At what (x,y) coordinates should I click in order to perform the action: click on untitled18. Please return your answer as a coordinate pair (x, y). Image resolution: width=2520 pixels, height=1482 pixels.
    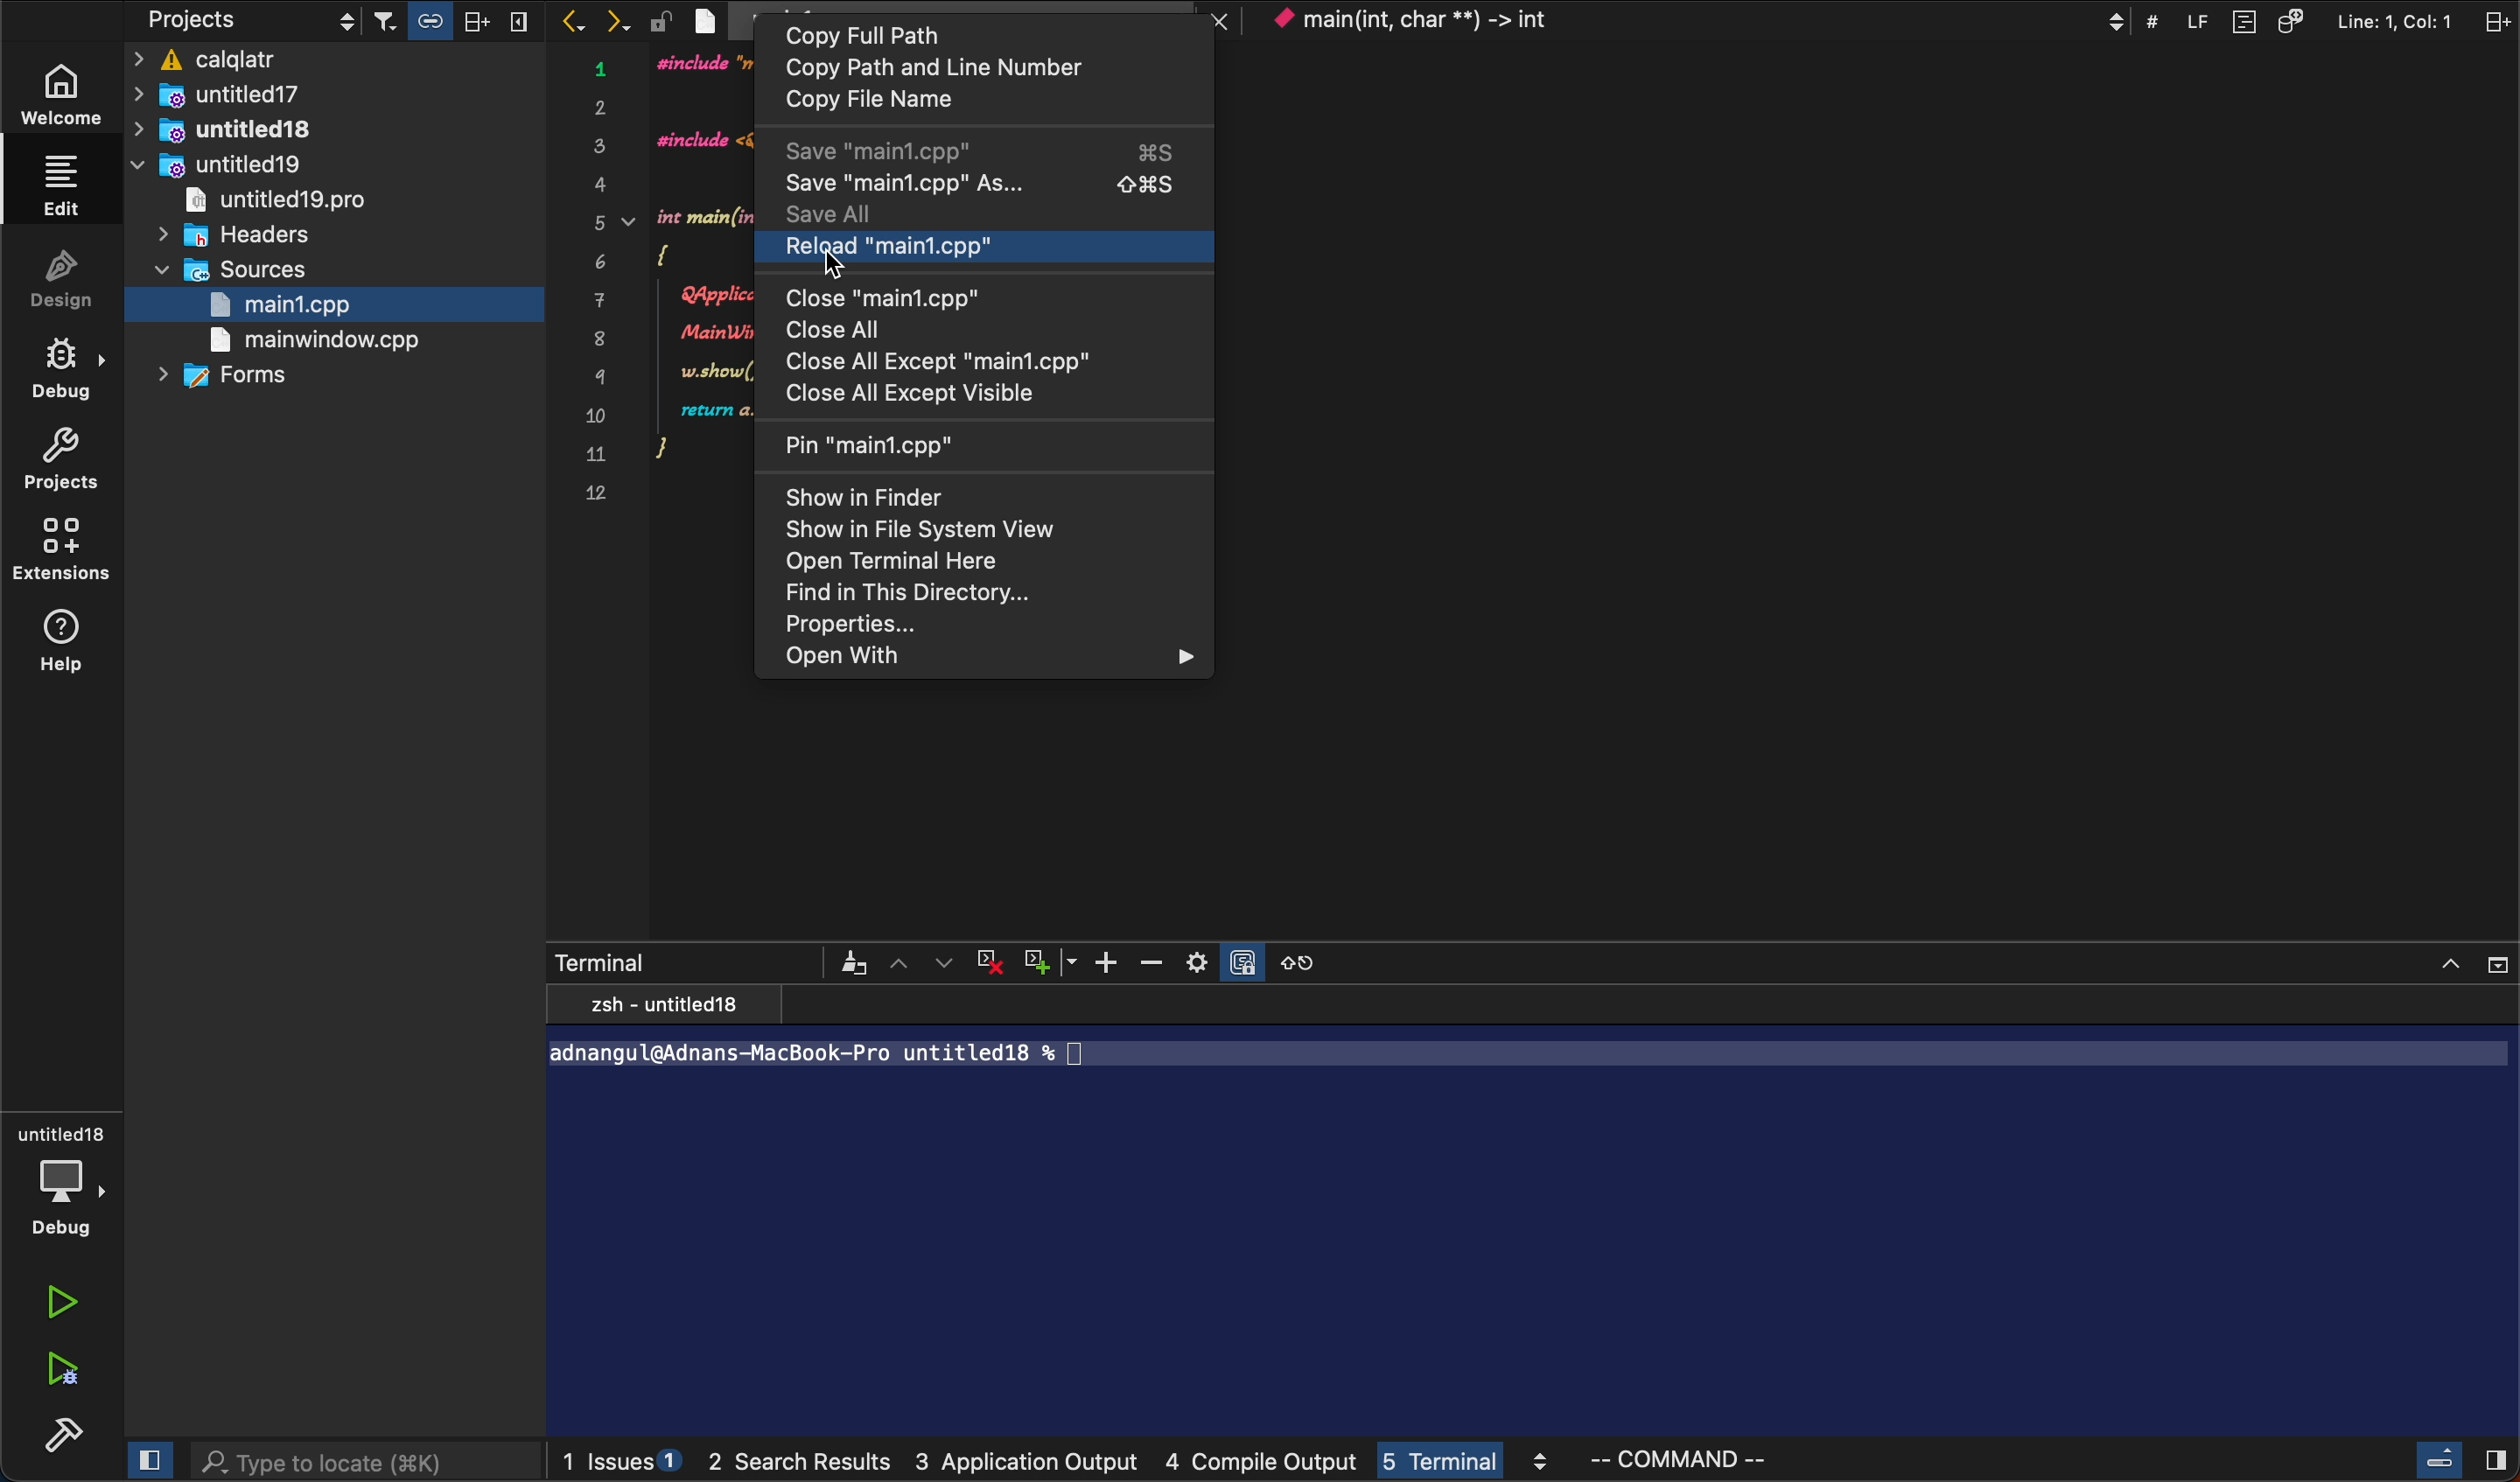
    Looking at the image, I should click on (231, 129).